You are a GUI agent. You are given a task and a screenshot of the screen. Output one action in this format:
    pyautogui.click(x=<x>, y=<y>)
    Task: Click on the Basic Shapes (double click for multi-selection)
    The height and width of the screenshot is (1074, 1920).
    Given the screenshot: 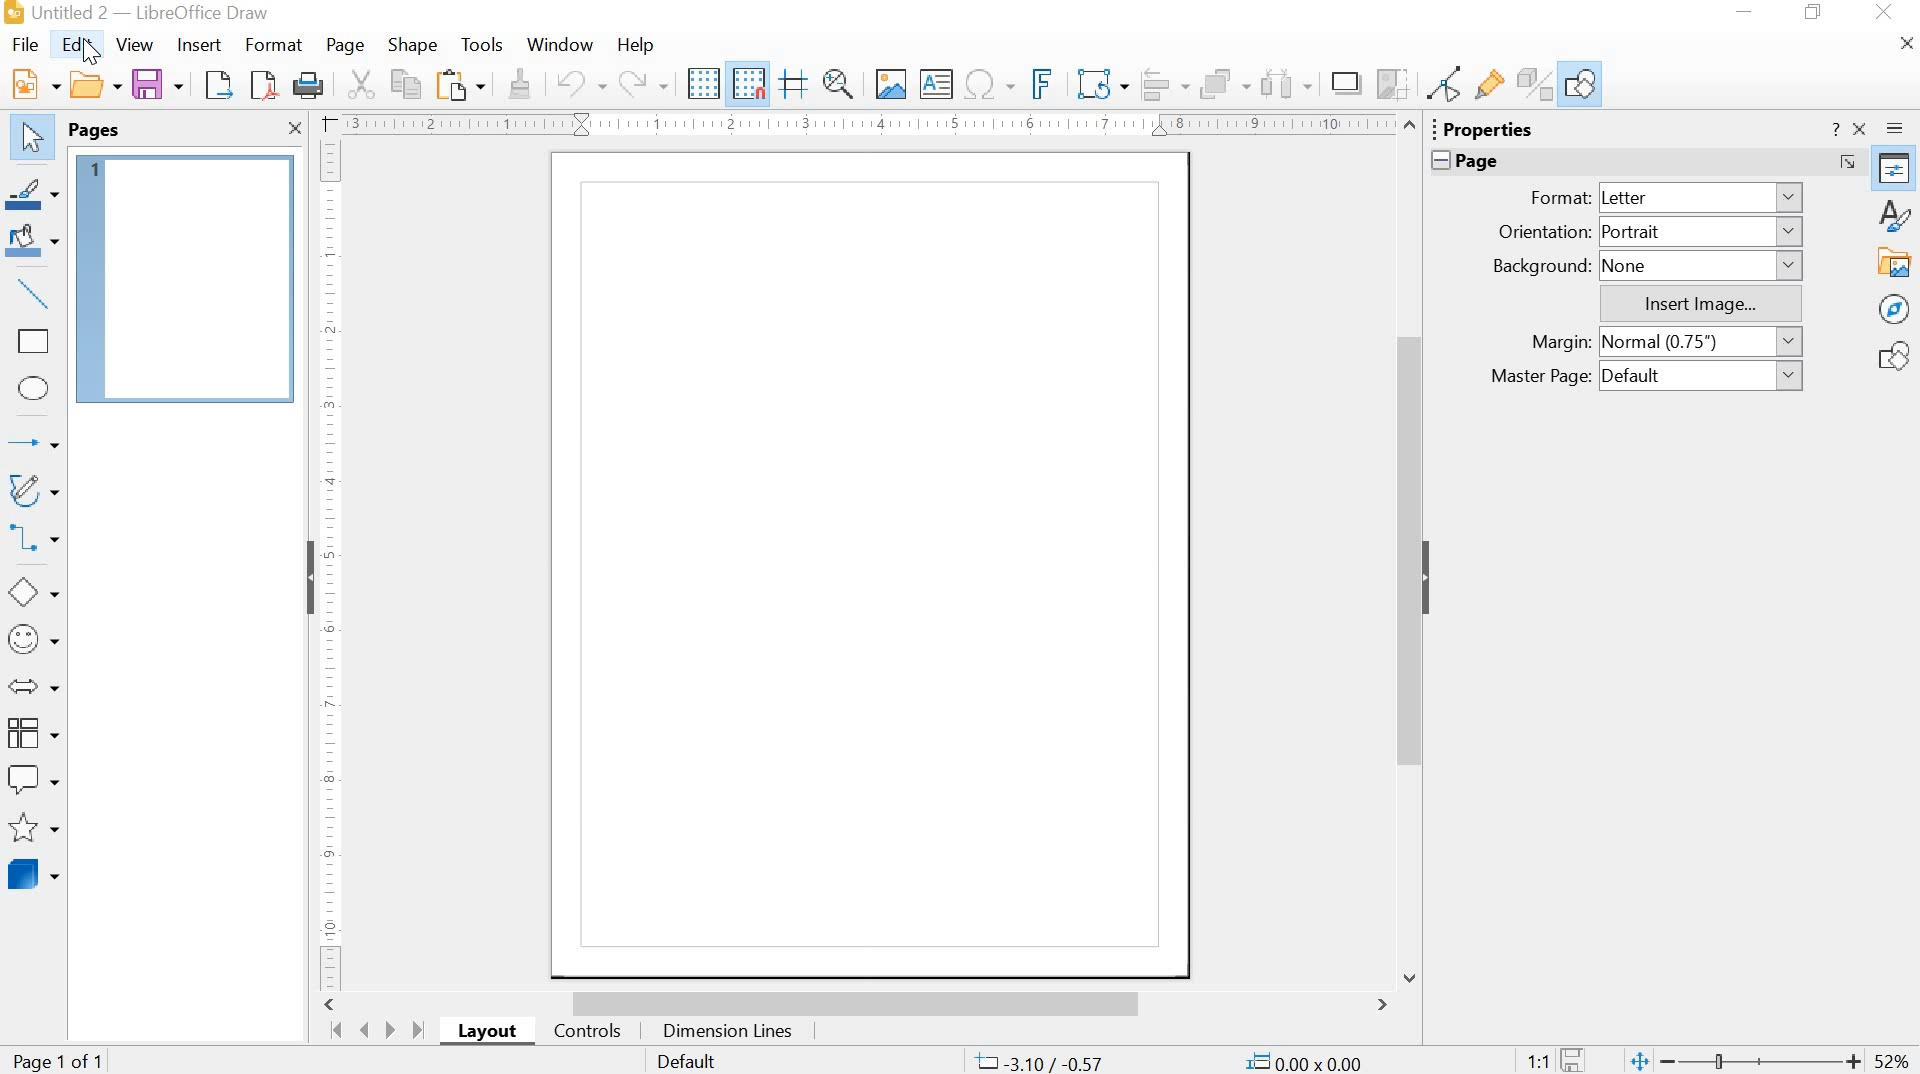 What is the action you would take?
    pyautogui.click(x=35, y=591)
    